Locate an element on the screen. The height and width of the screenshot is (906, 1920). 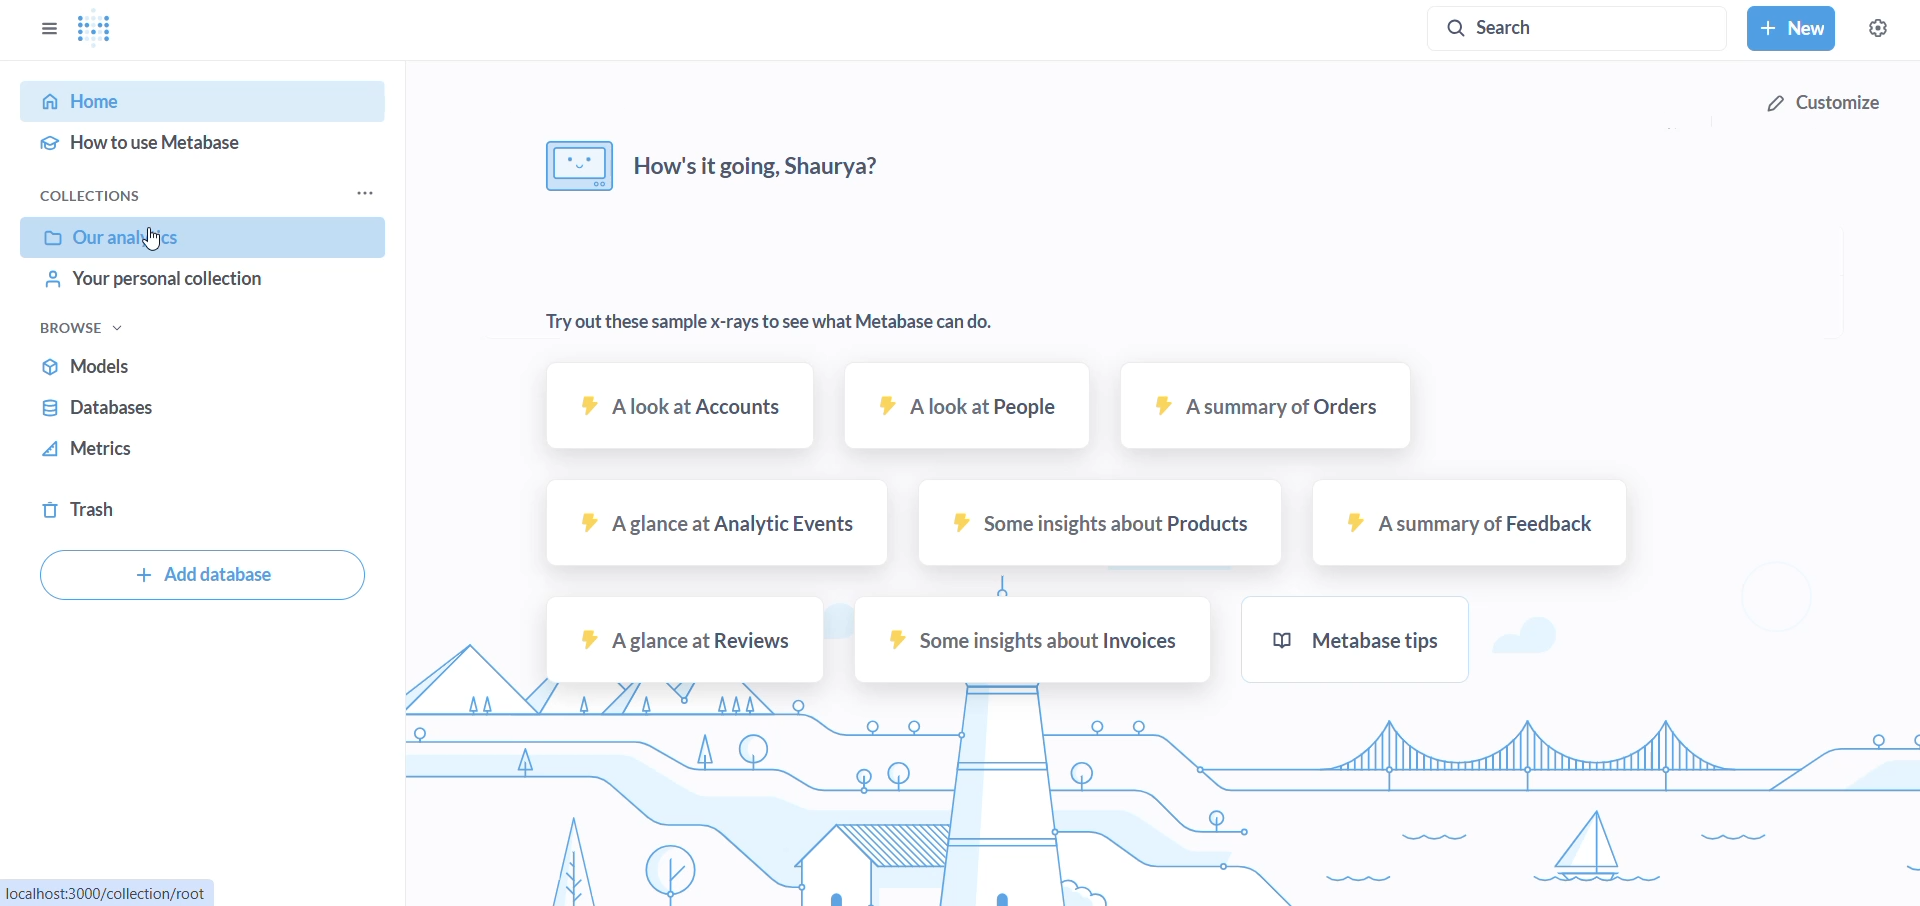
How's it going, Shaurya? is located at coordinates (730, 170).